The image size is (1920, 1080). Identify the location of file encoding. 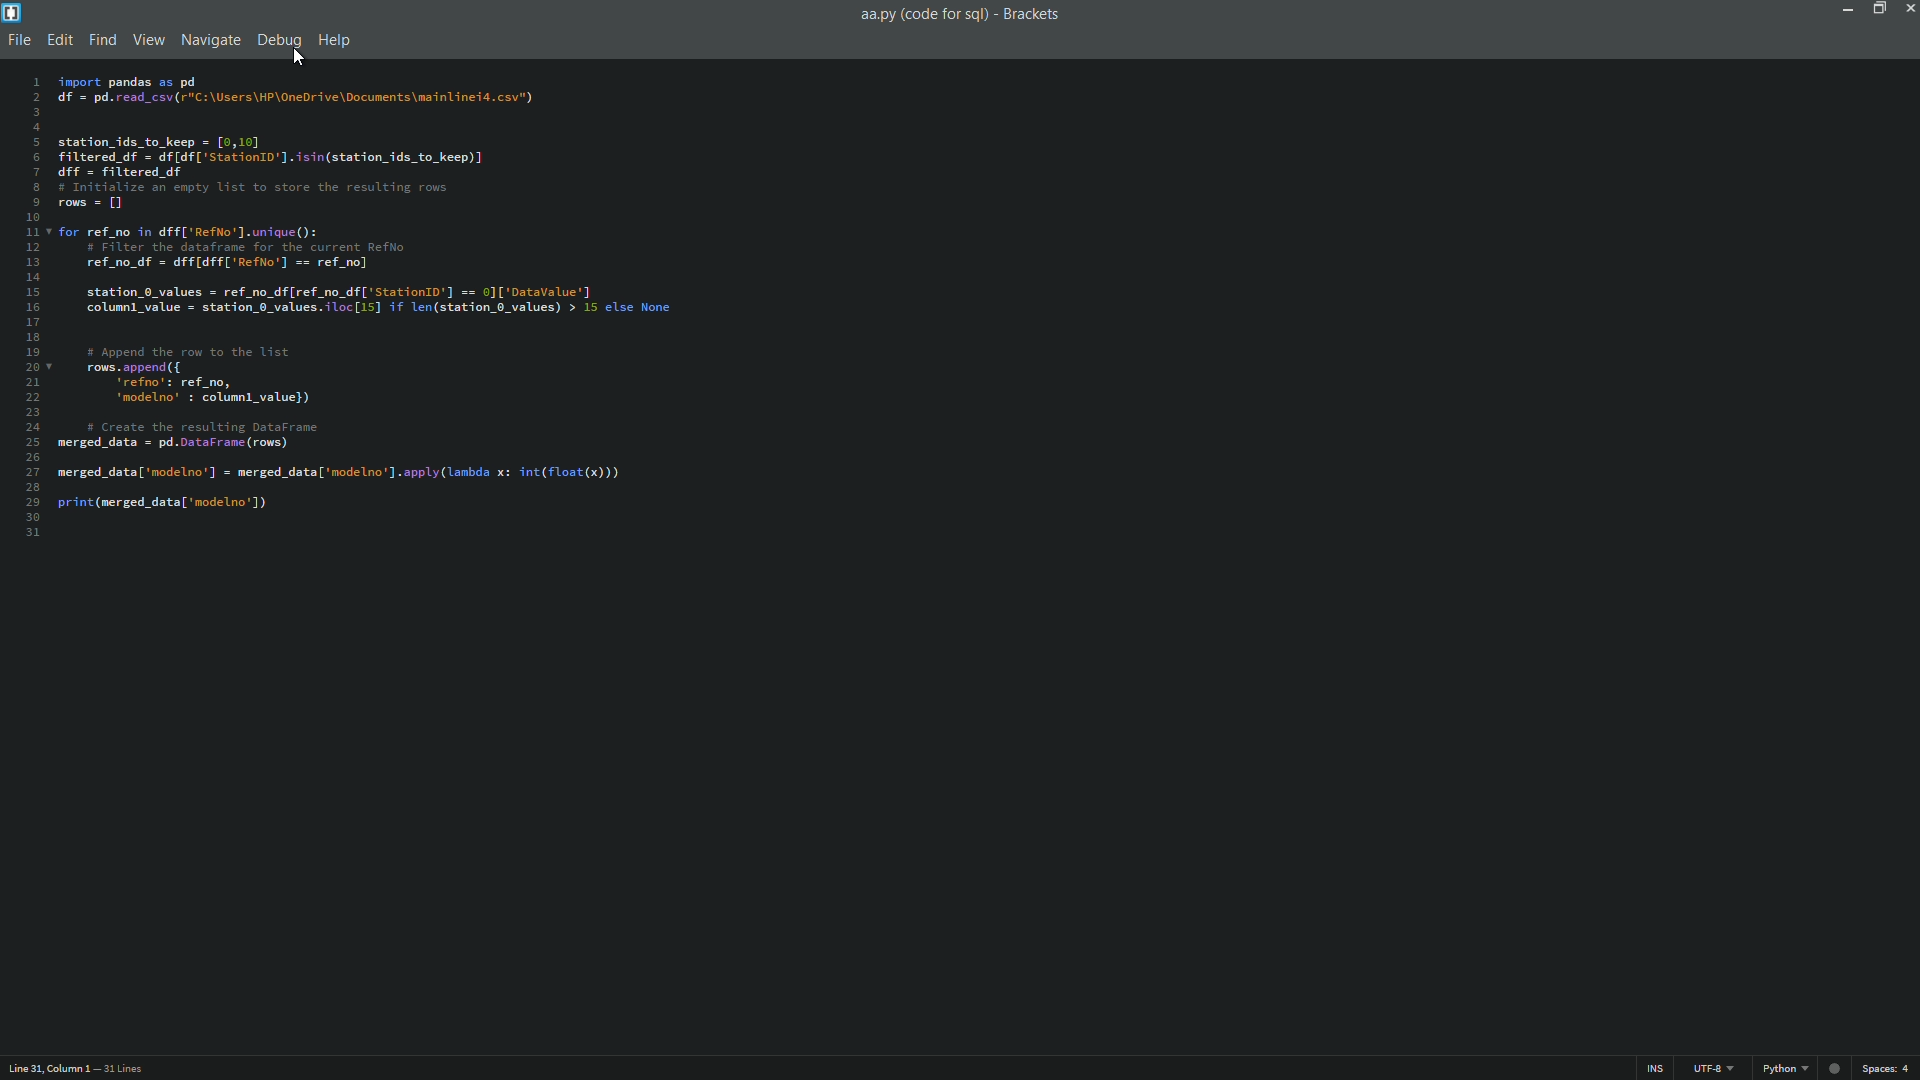
(1712, 1069).